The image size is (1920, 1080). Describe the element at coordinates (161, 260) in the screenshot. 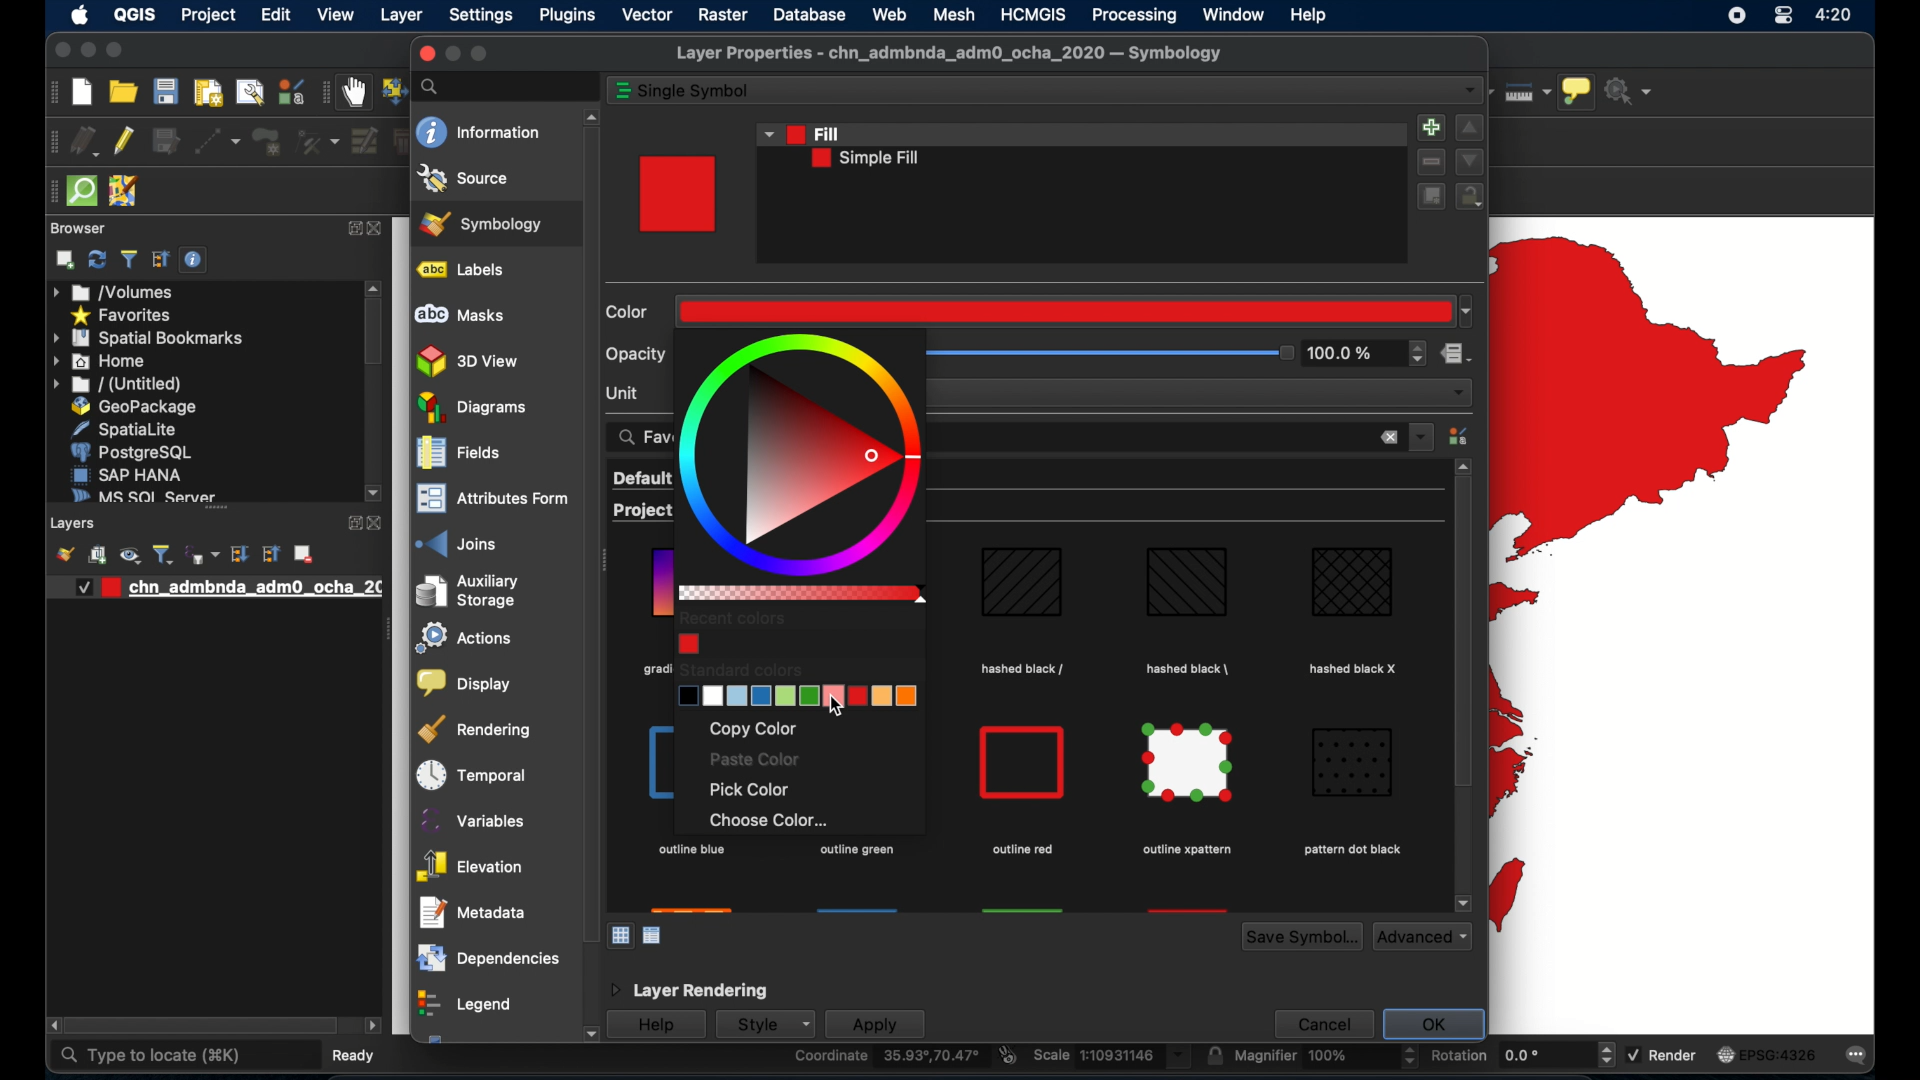

I see `collapse all` at that location.